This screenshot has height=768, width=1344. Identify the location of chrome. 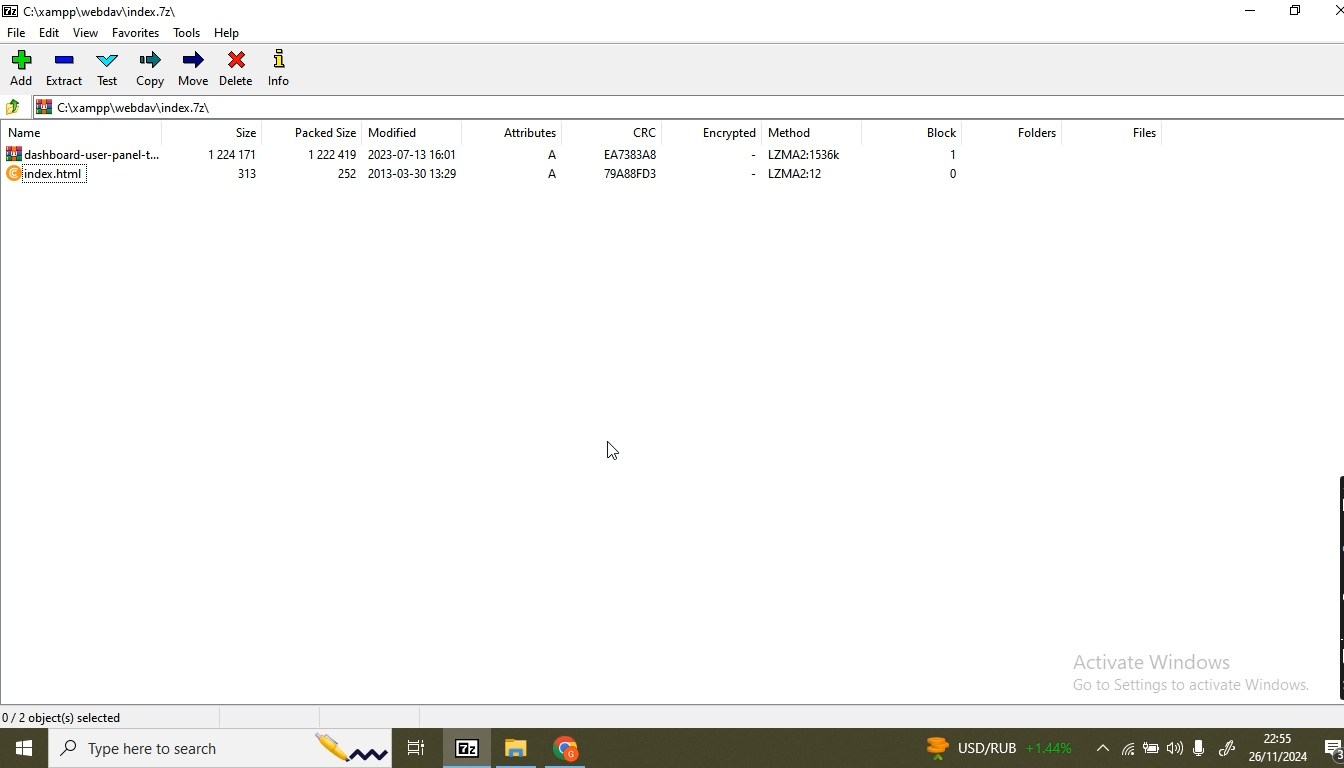
(565, 751).